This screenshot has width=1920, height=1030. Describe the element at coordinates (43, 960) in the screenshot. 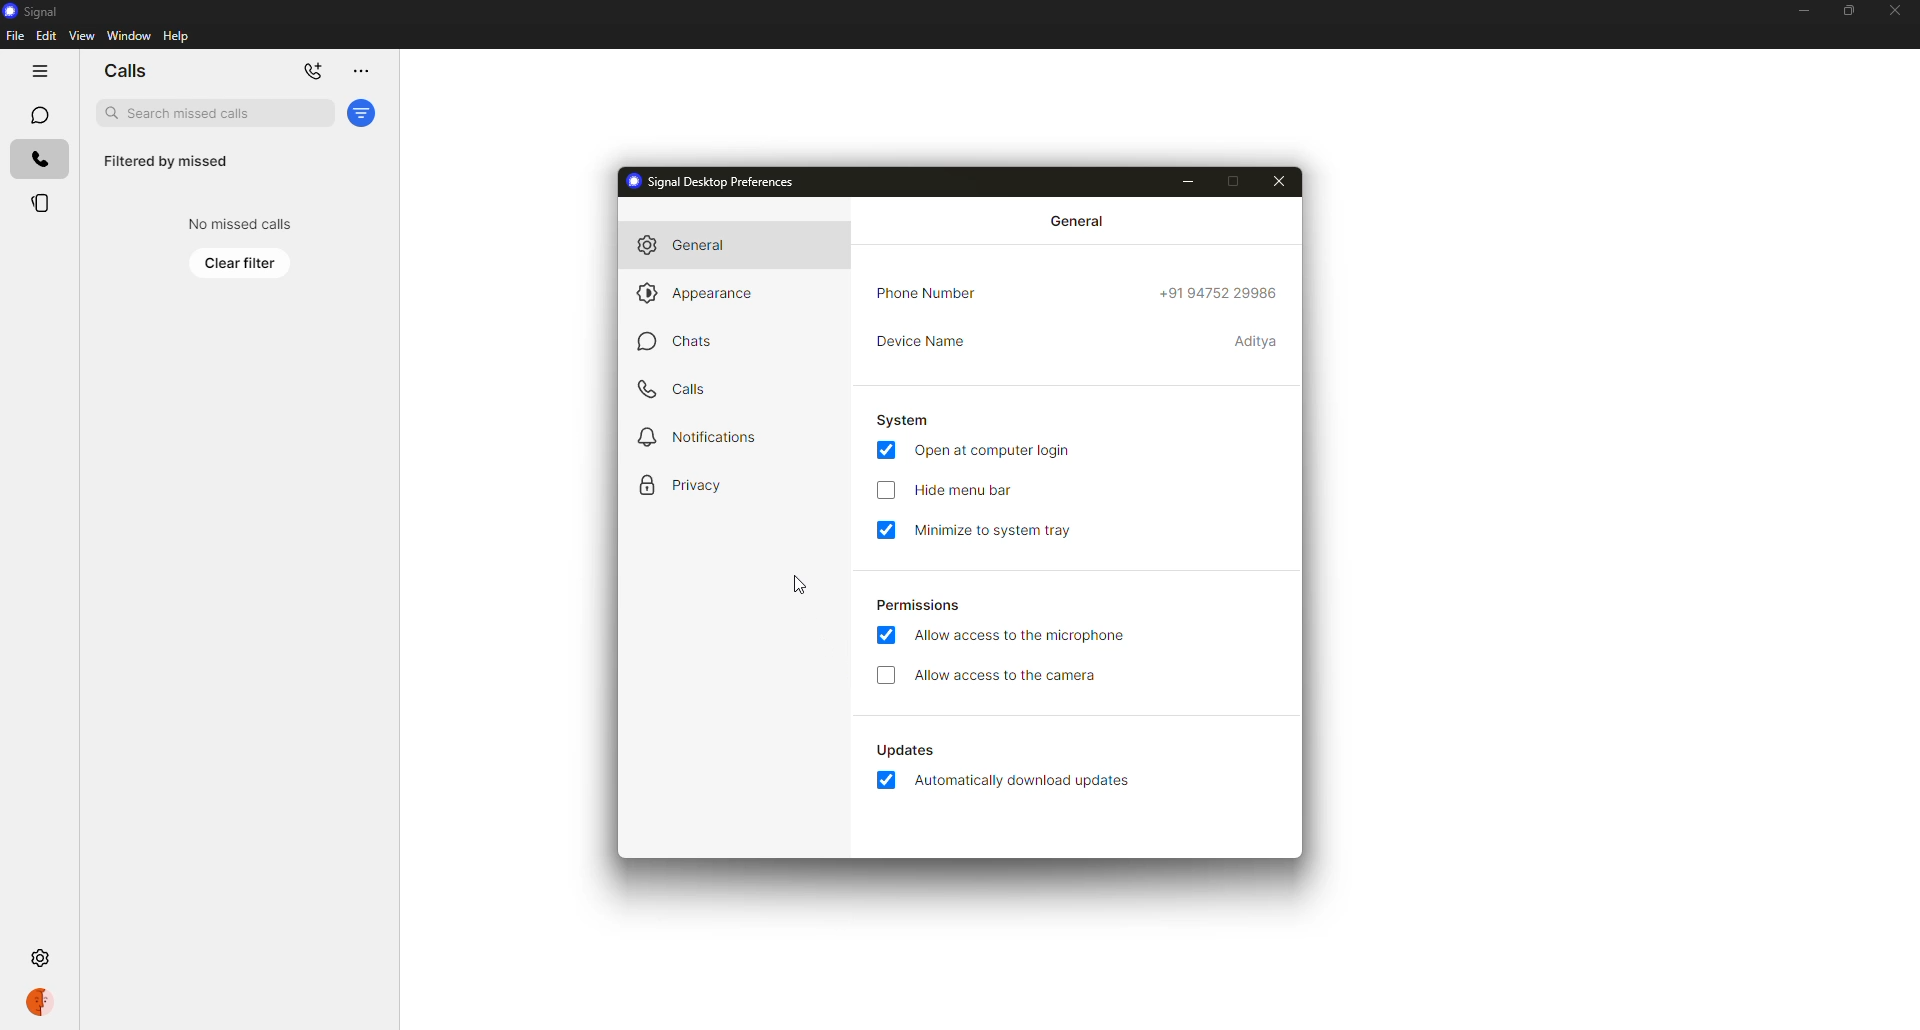

I see `settings` at that location.